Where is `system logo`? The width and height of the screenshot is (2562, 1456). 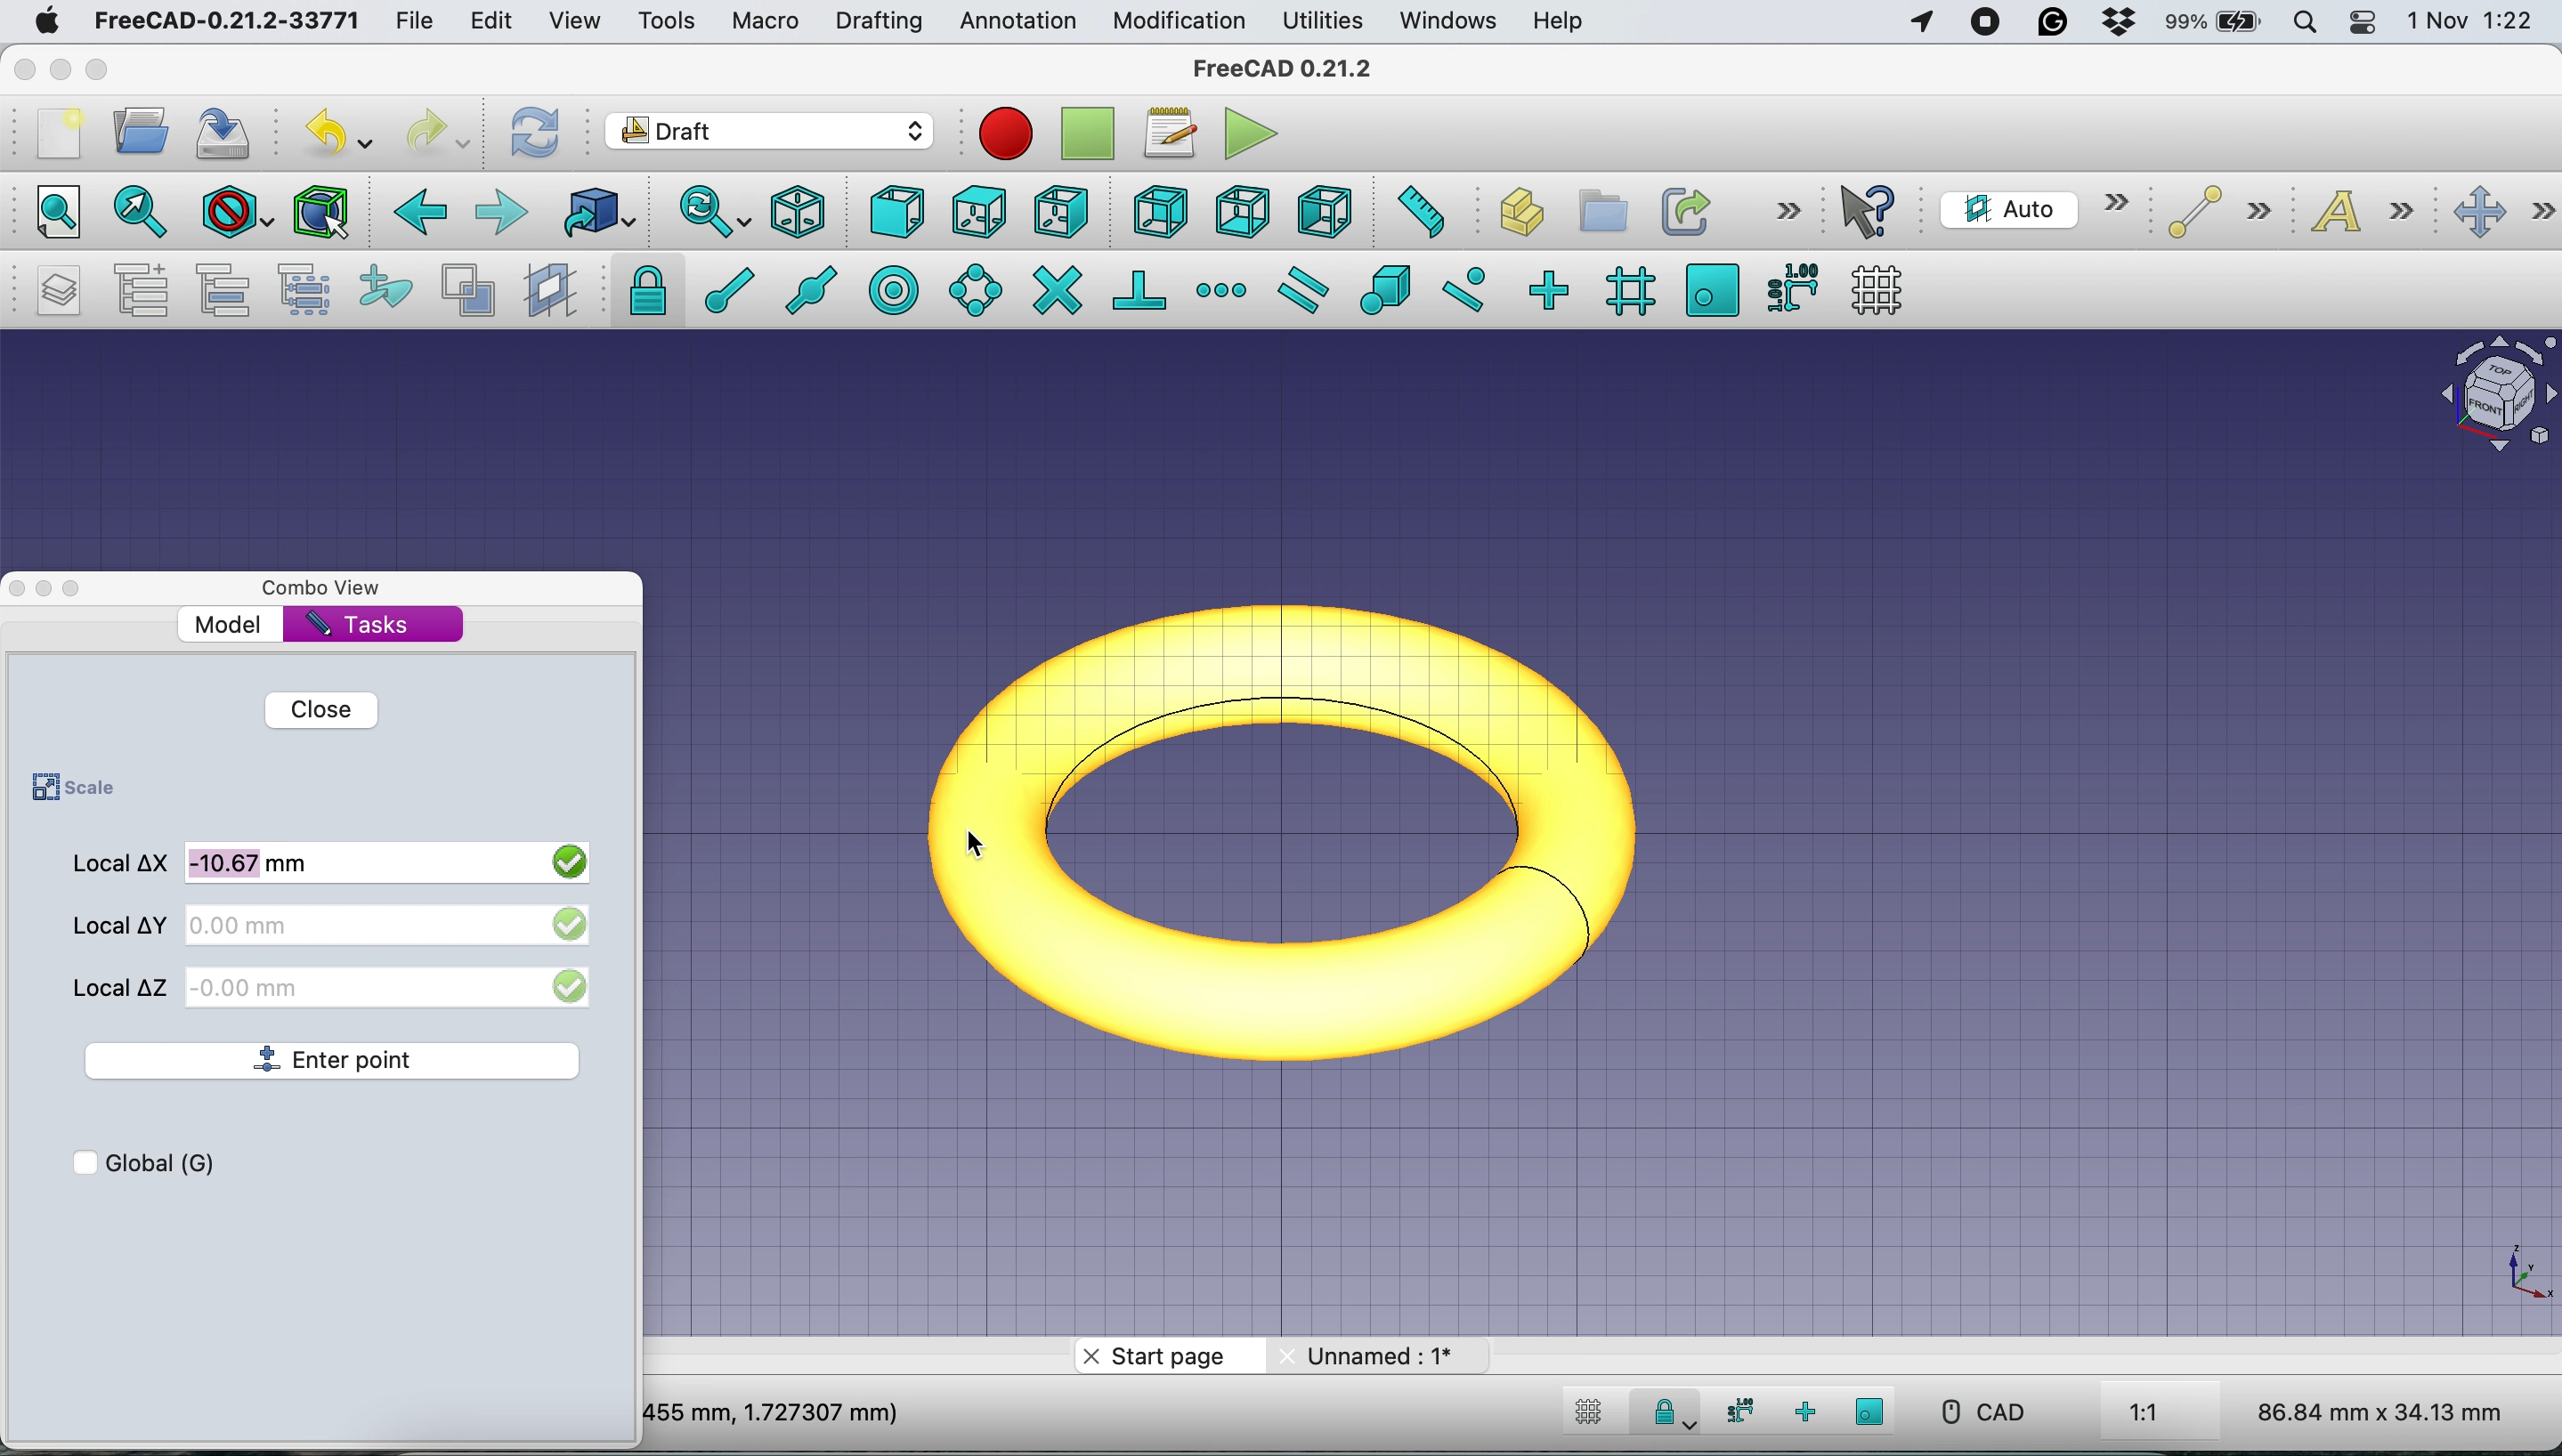 system logo is located at coordinates (42, 24).